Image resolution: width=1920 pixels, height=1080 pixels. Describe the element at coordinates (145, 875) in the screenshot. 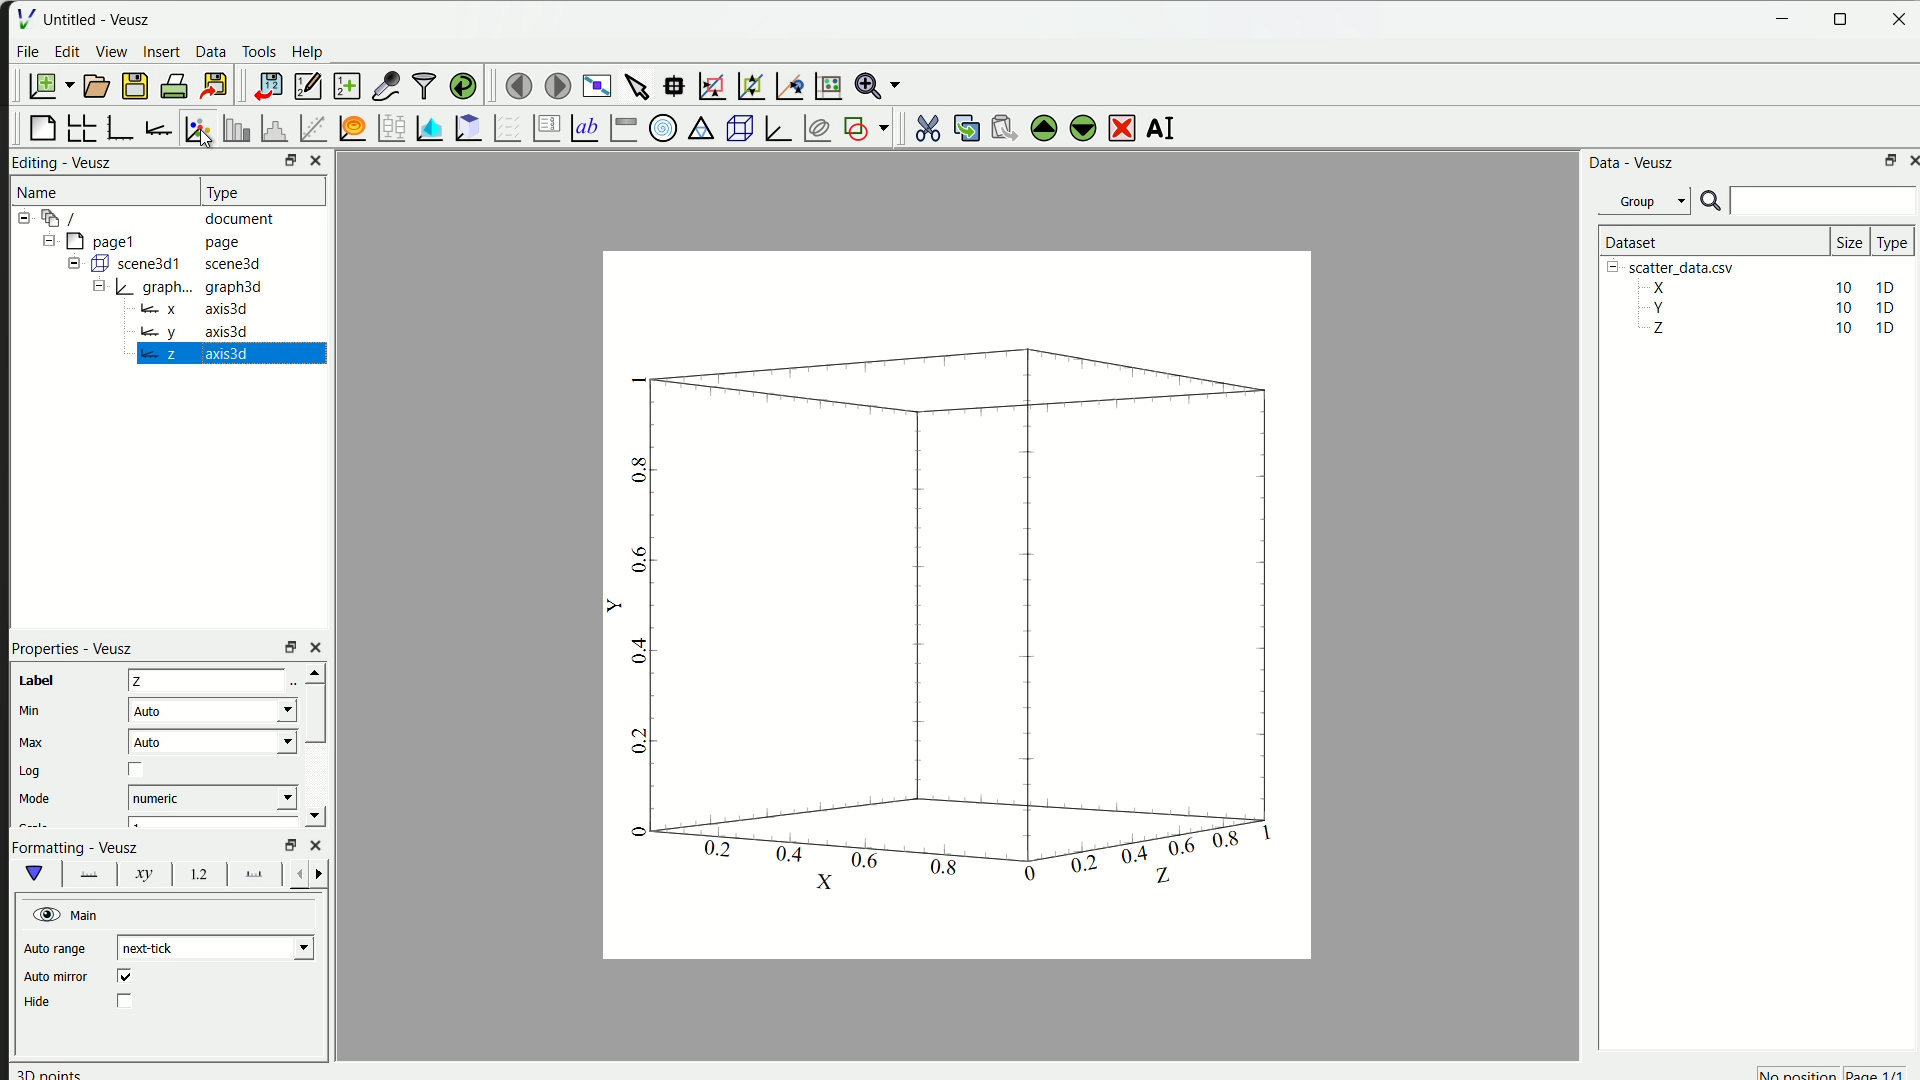

I see `xy` at that location.